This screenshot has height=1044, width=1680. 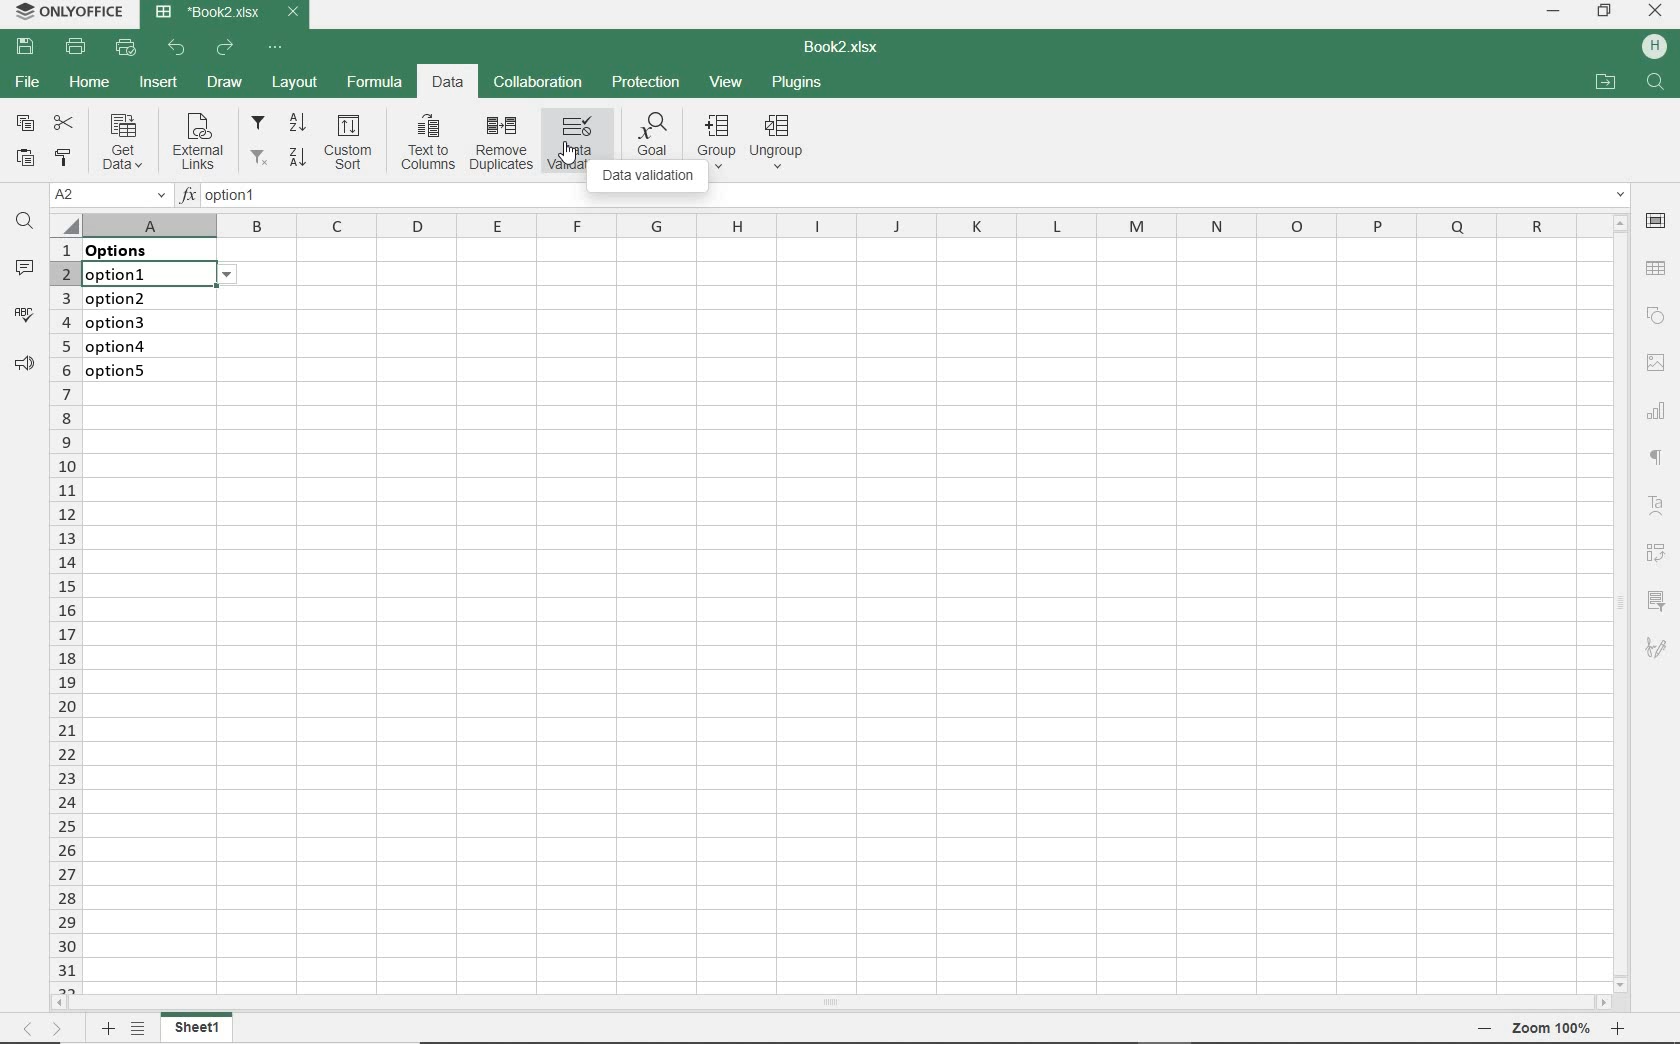 I want to click on PARAGRAPH SETTINGS, so click(x=21, y=364).